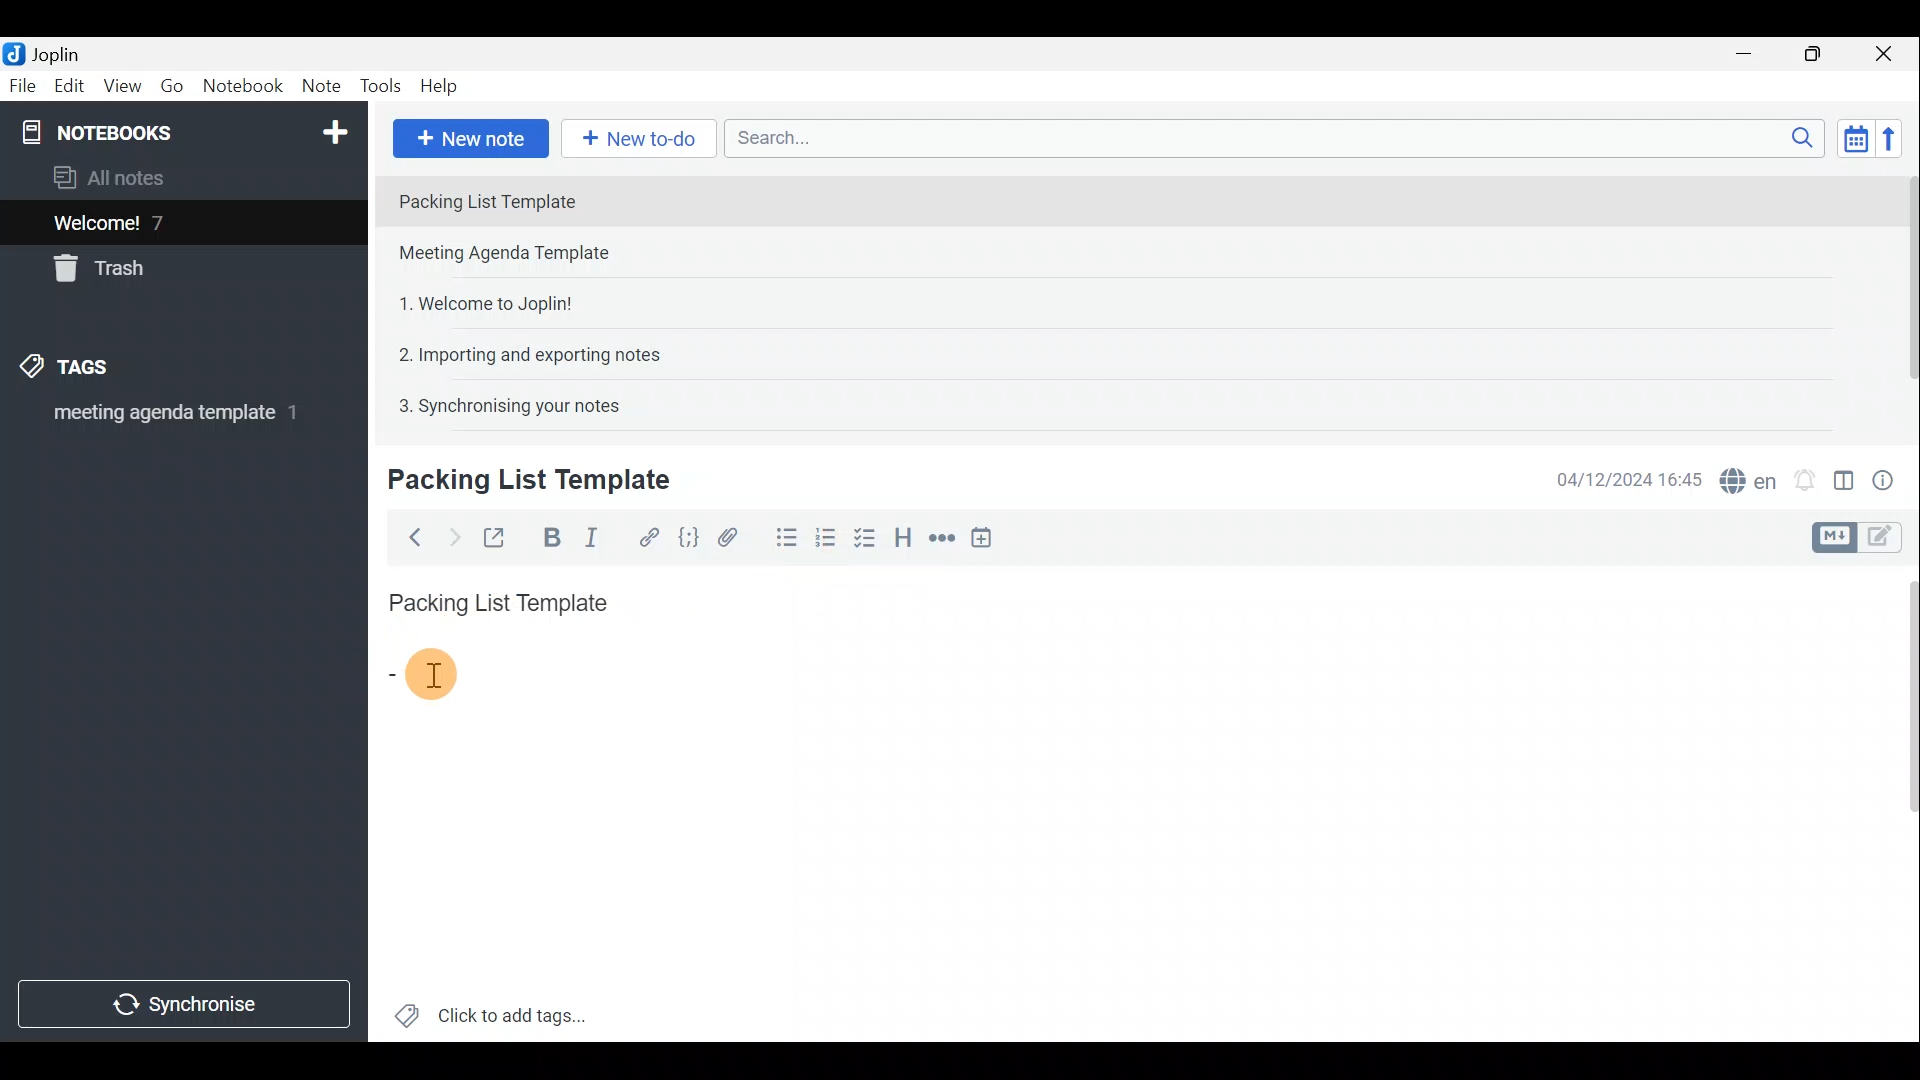 Image resolution: width=1920 pixels, height=1080 pixels. Describe the element at coordinates (172, 419) in the screenshot. I see `meeting agenda template` at that location.